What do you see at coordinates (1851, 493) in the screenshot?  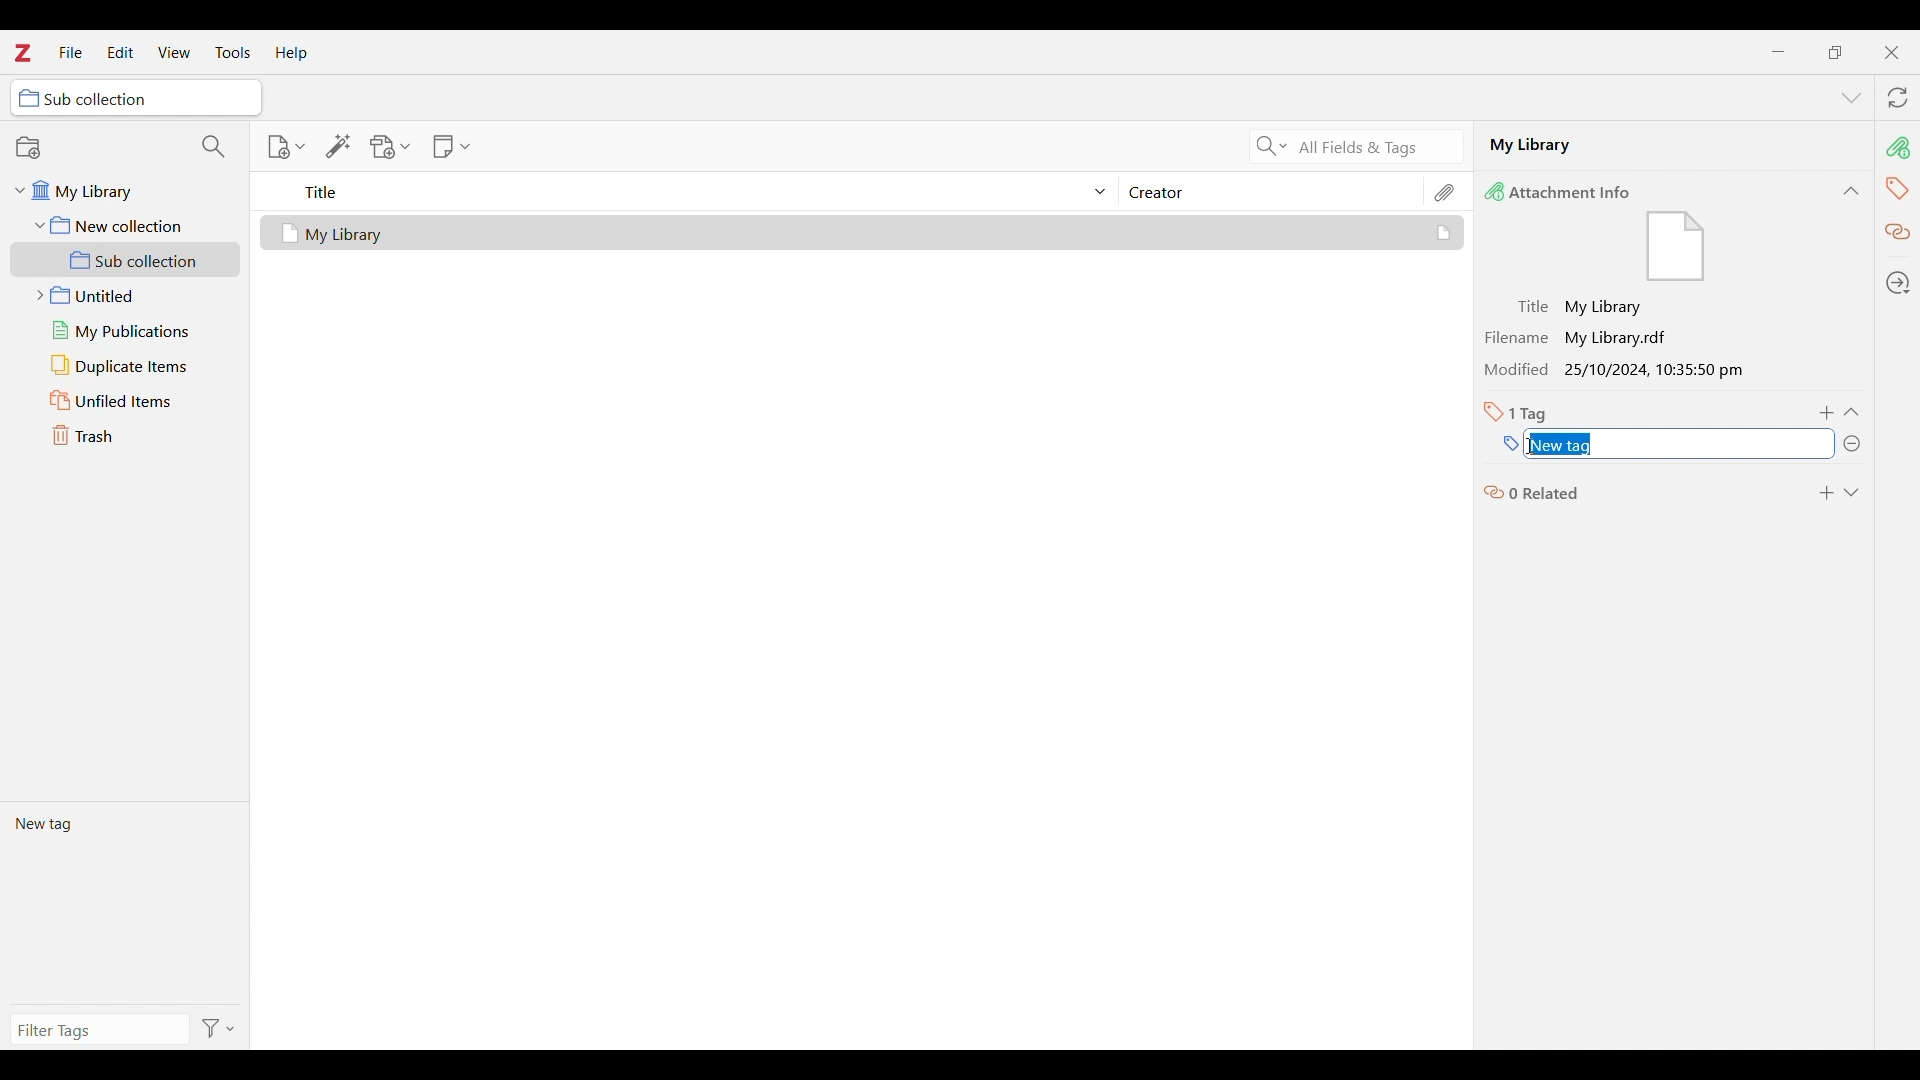 I see `Expand` at bounding box center [1851, 493].